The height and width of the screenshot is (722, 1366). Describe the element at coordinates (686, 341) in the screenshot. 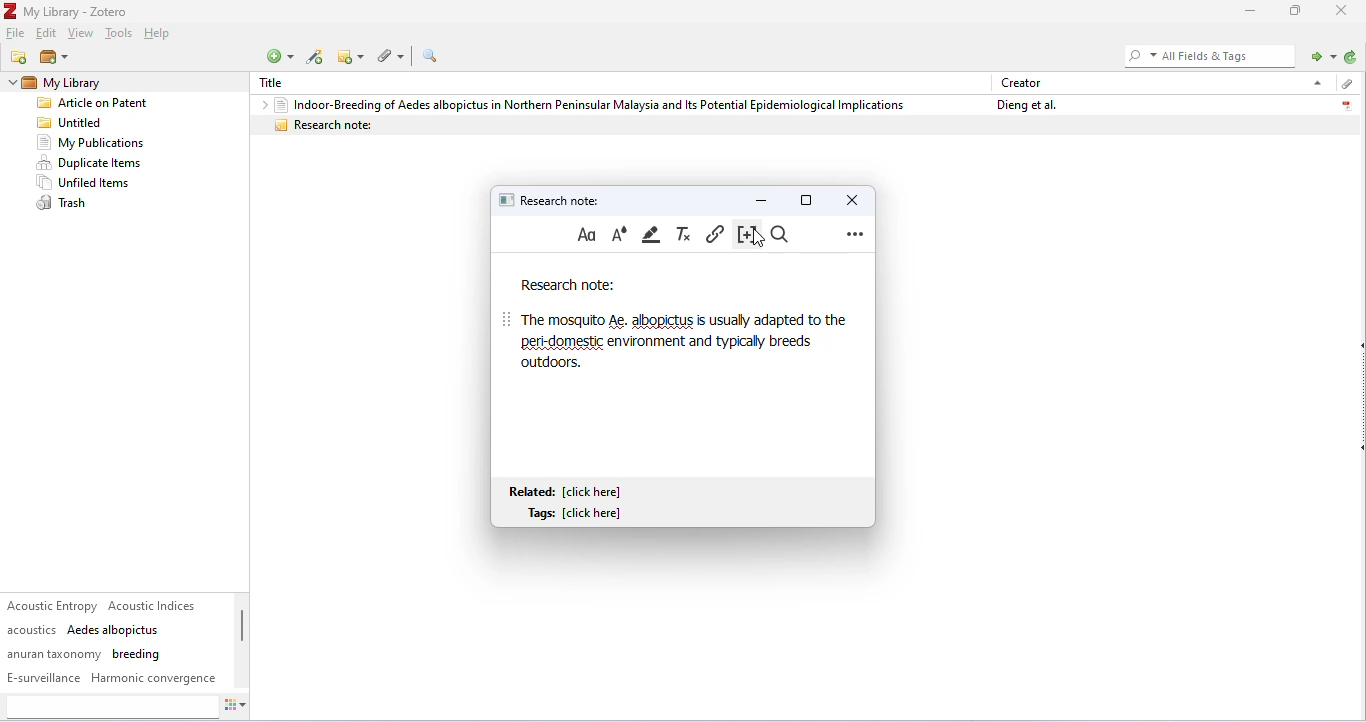

I see `text ` at that location.